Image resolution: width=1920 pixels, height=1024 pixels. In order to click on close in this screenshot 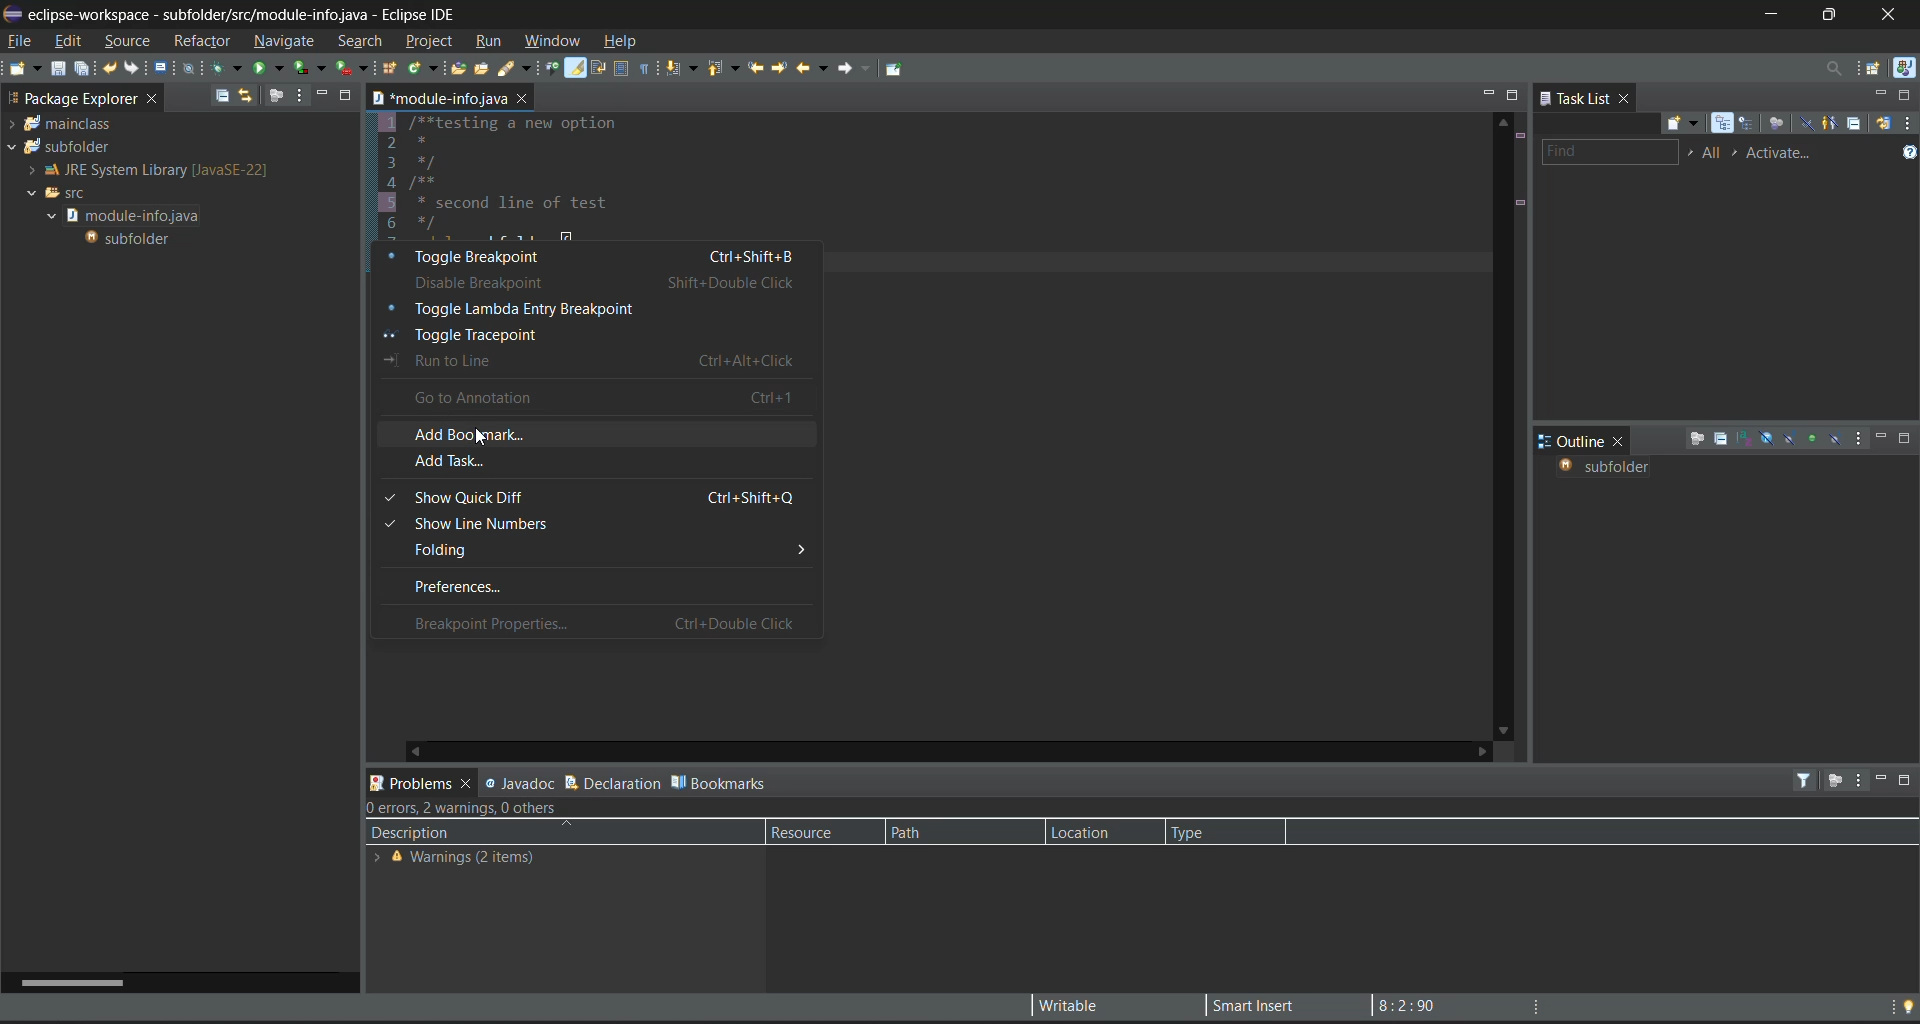, I will do `click(1628, 100)`.